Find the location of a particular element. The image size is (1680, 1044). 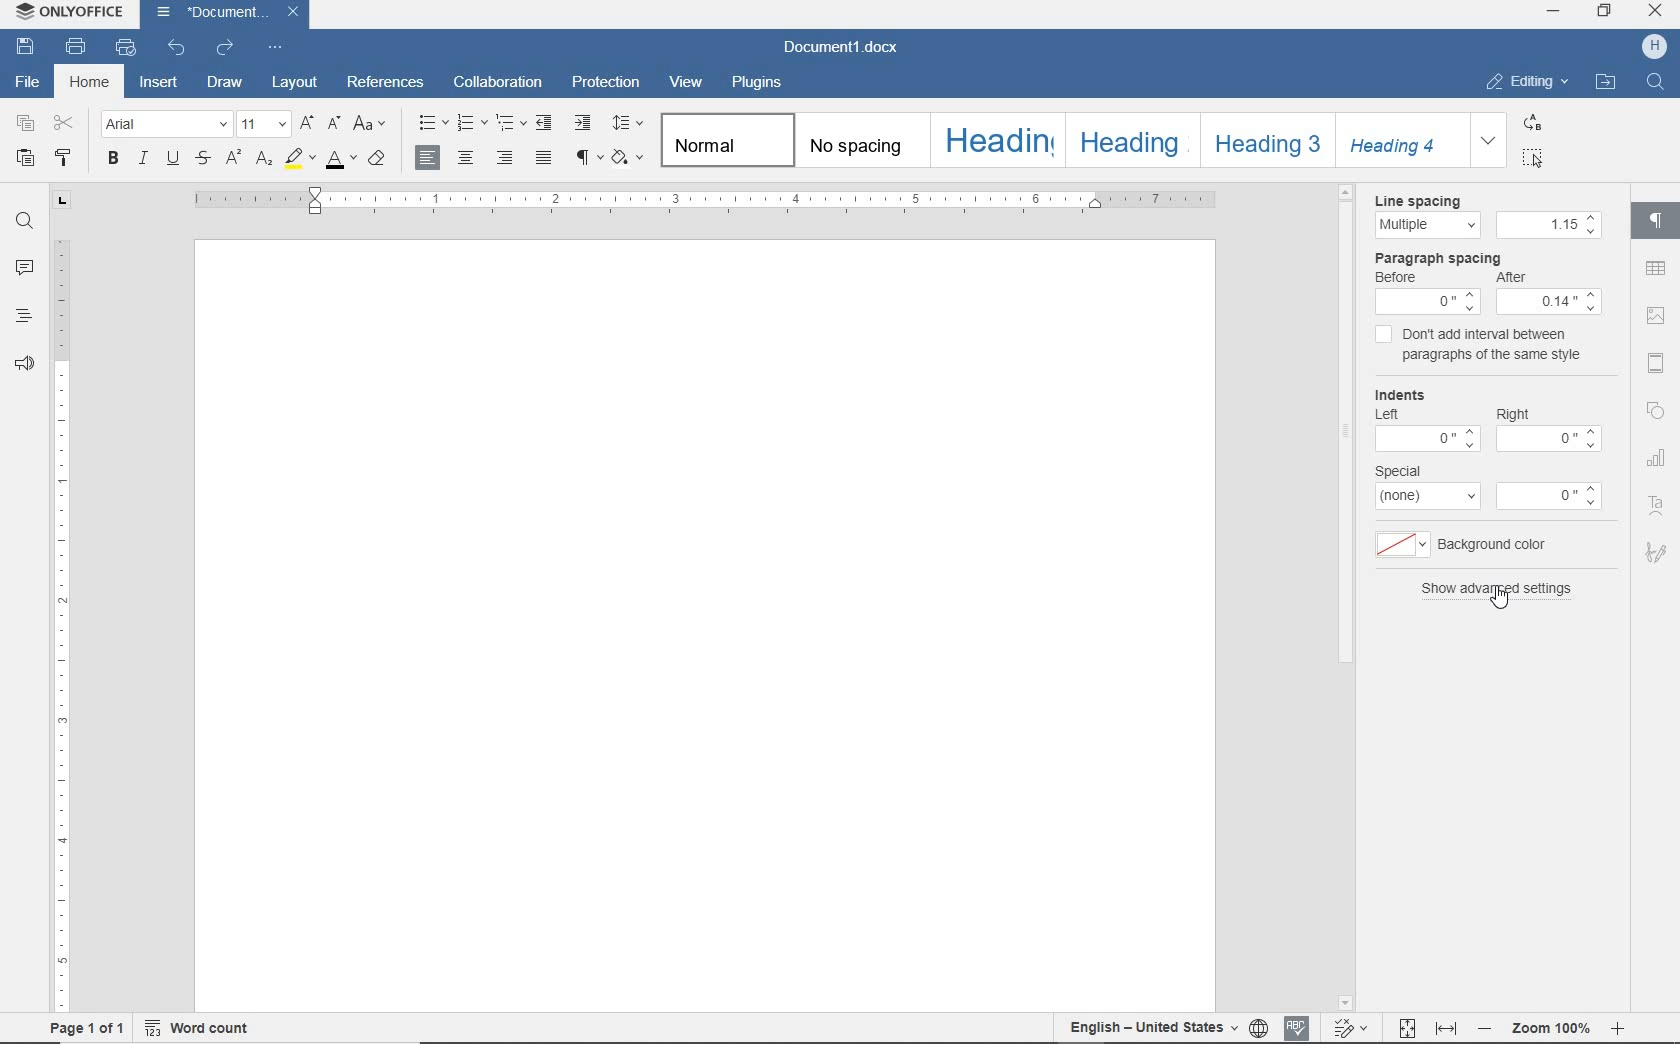

show advanced settings is located at coordinates (1496, 591).